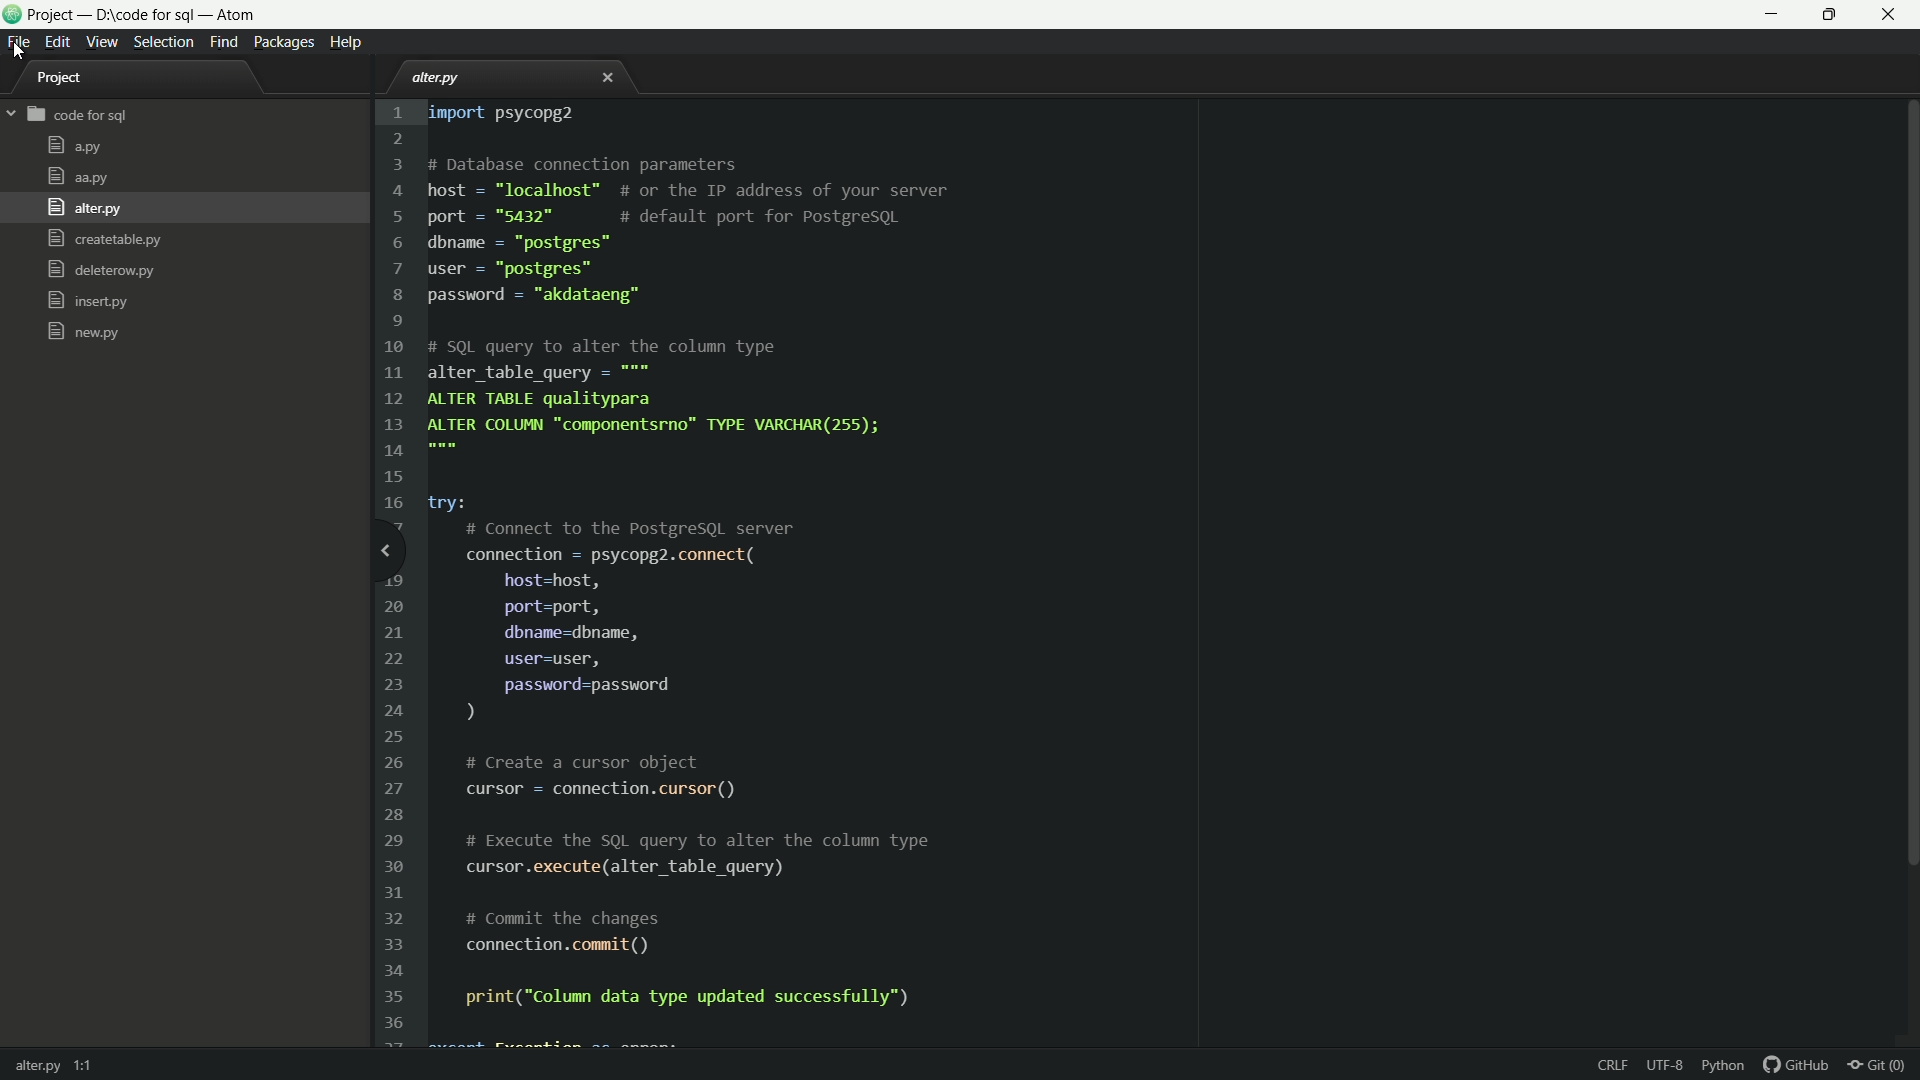 The height and width of the screenshot is (1080, 1920). Describe the element at coordinates (100, 272) in the screenshot. I see `deleterow.py file` at that location.